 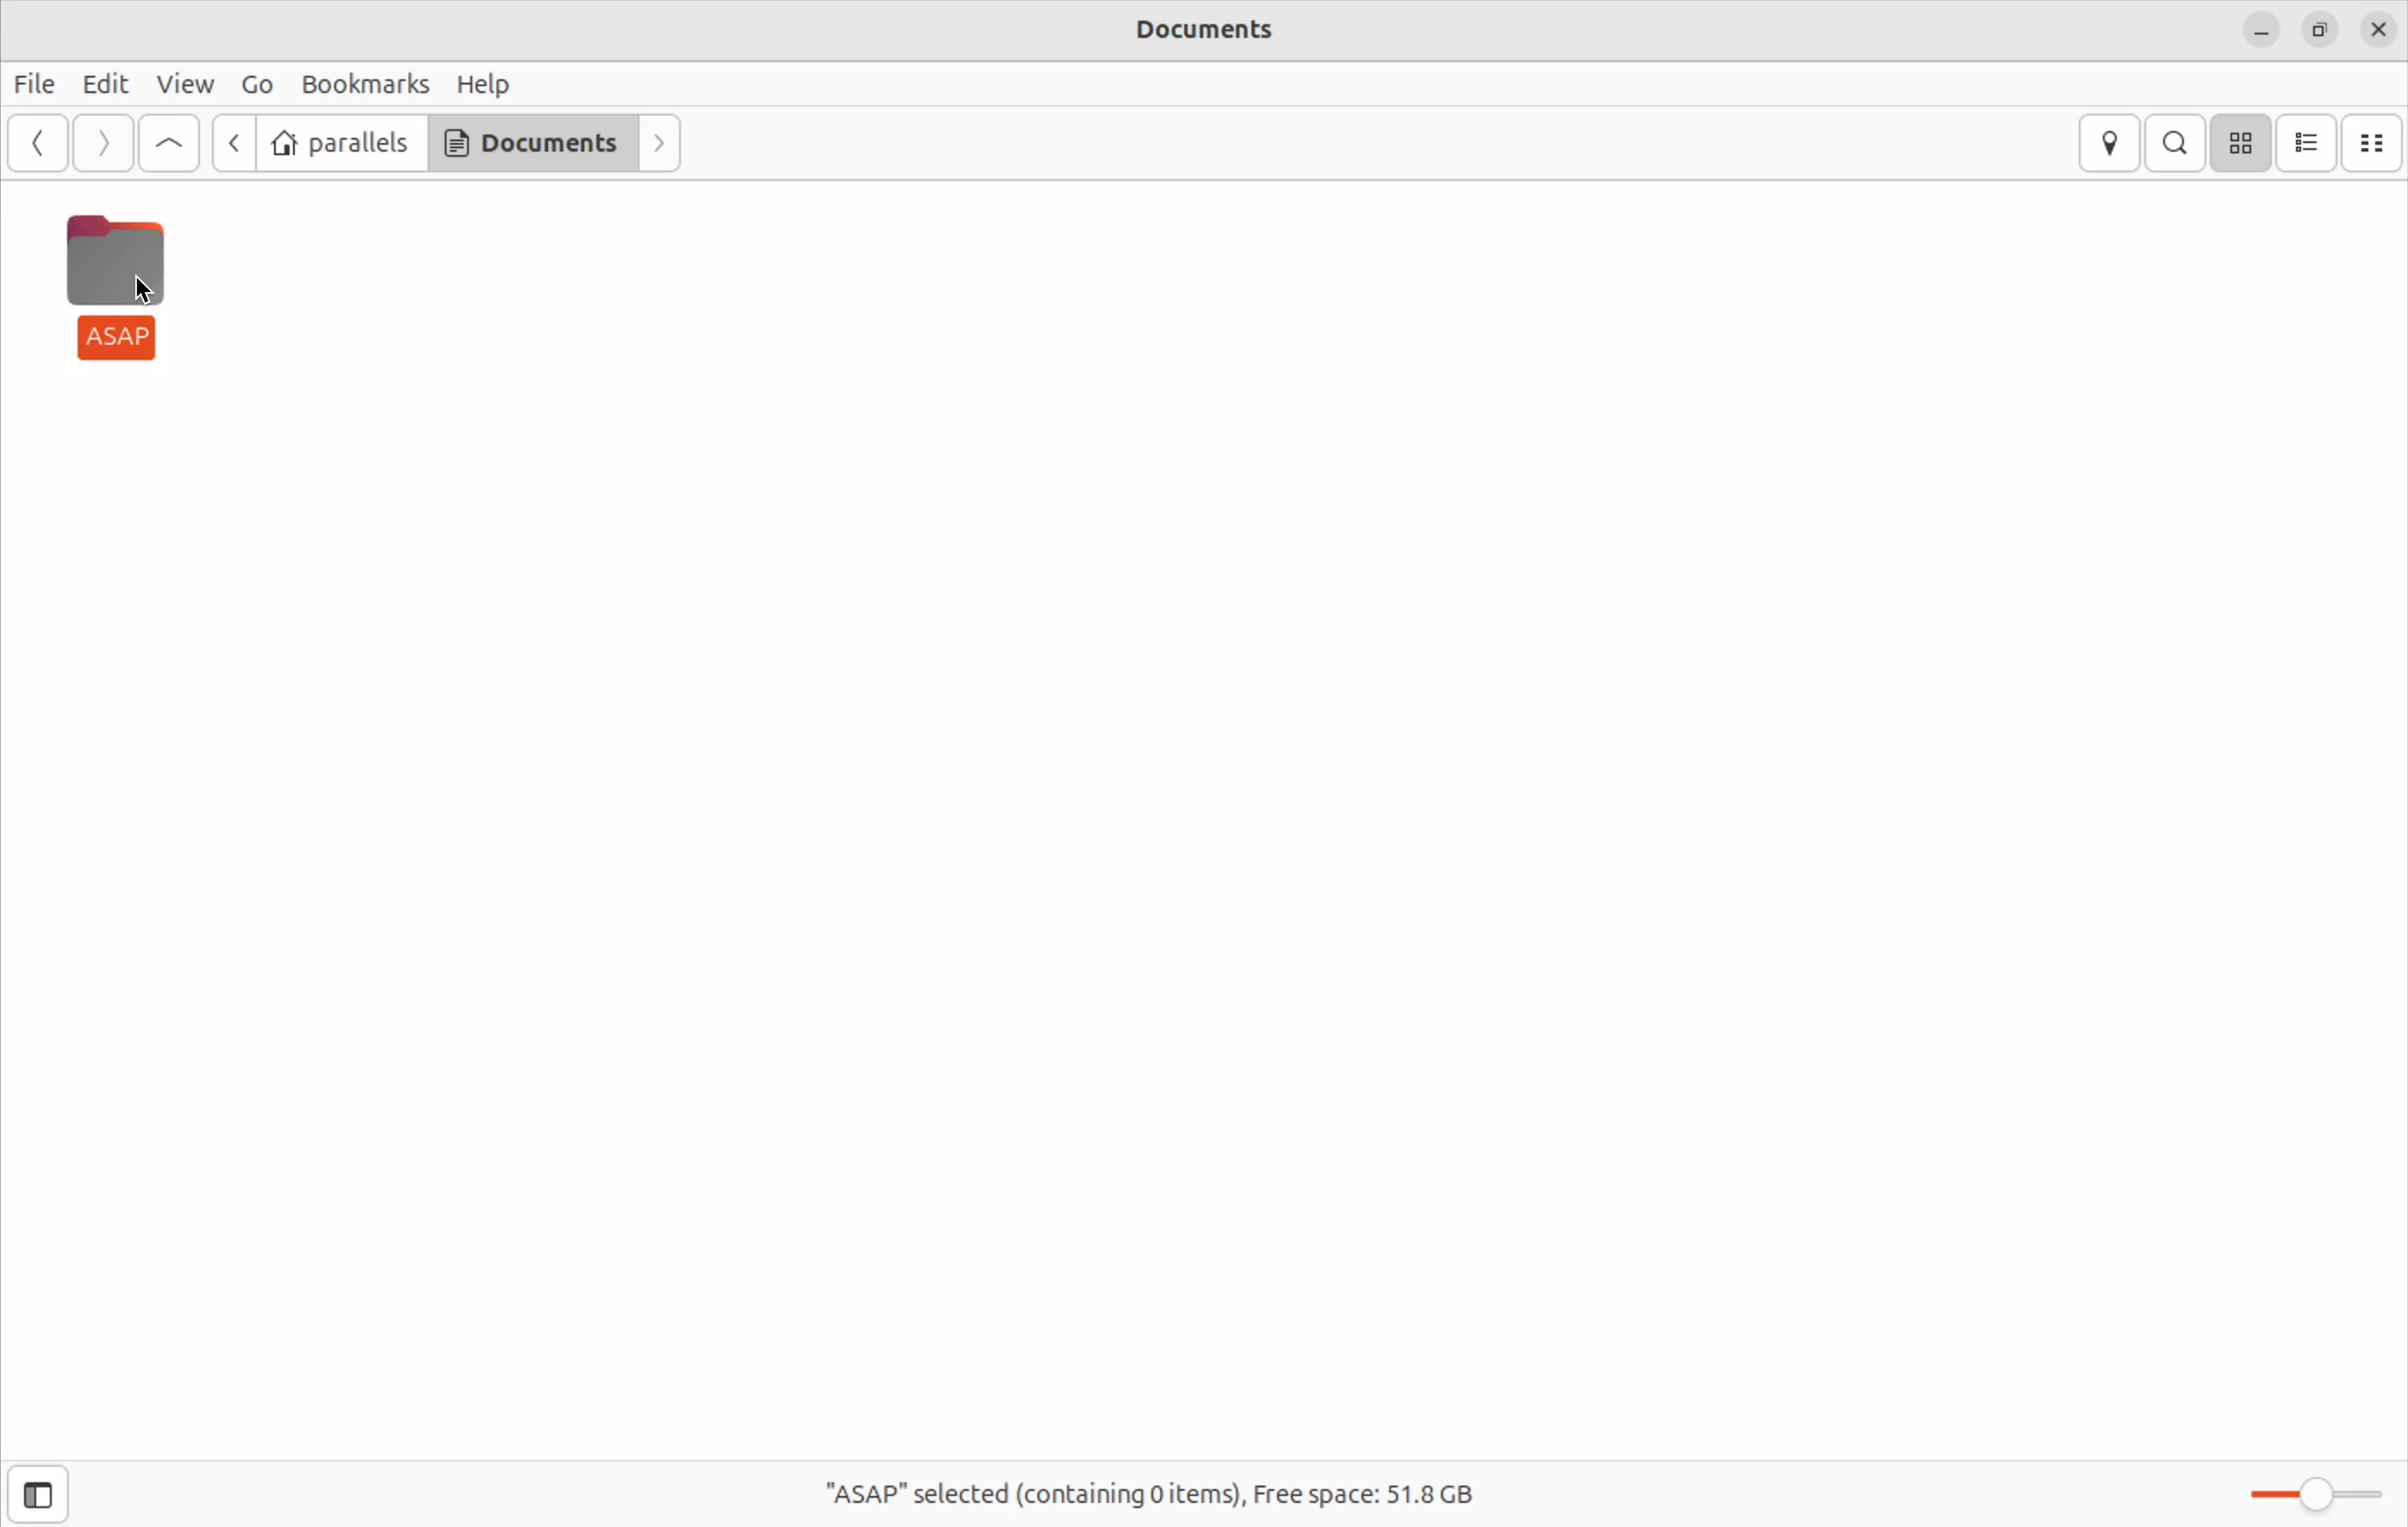 What do you see at coordinates (2244, 143) in the screenshot?
I see `icon view` at bounding box center [2244, 143].